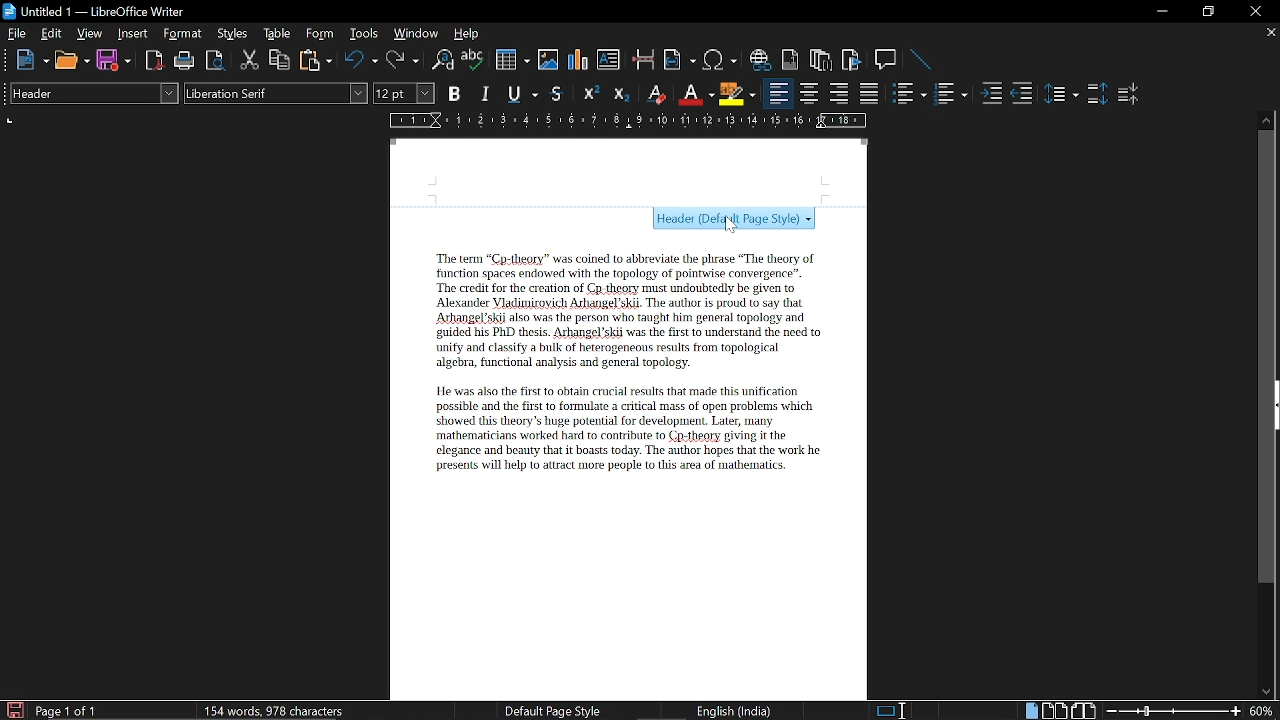 Image resolution: width=1280 pixels, height=720 pixels. What do you see at coordinates (790, 60) in the screenshot?
I see `Insert endnote` at bounding box center [790, 60].